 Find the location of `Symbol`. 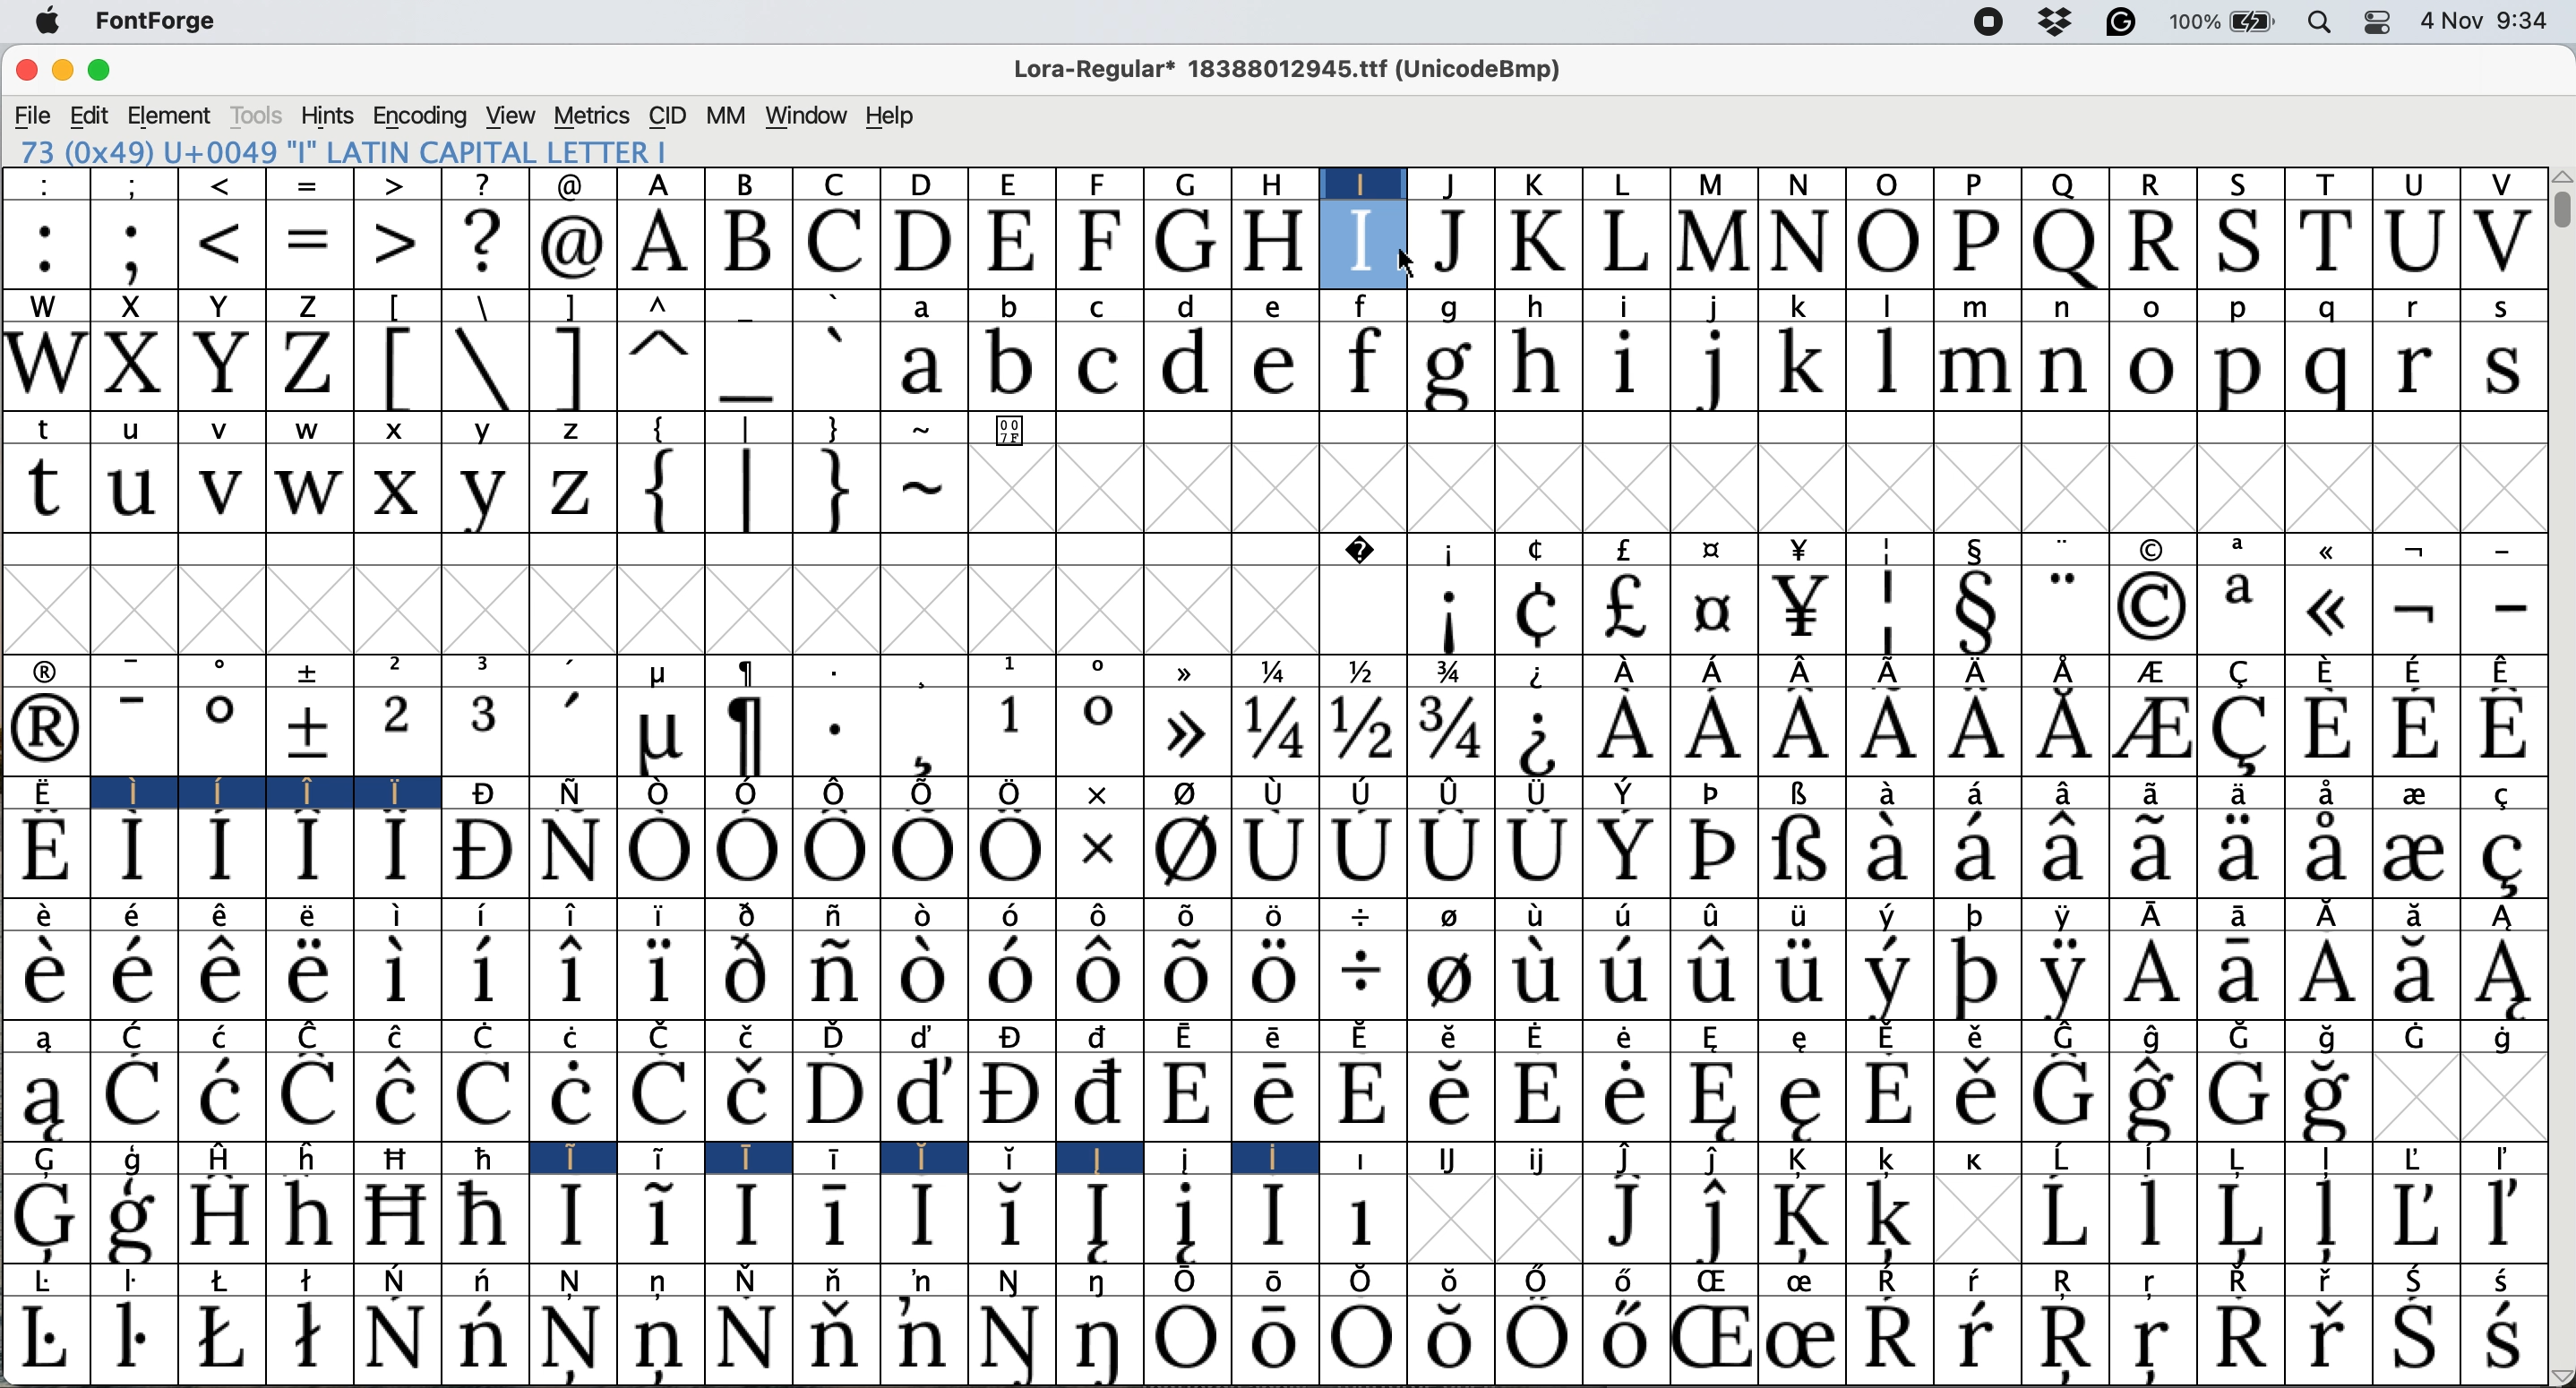

Symbol is located at coordinates (1540, 975).